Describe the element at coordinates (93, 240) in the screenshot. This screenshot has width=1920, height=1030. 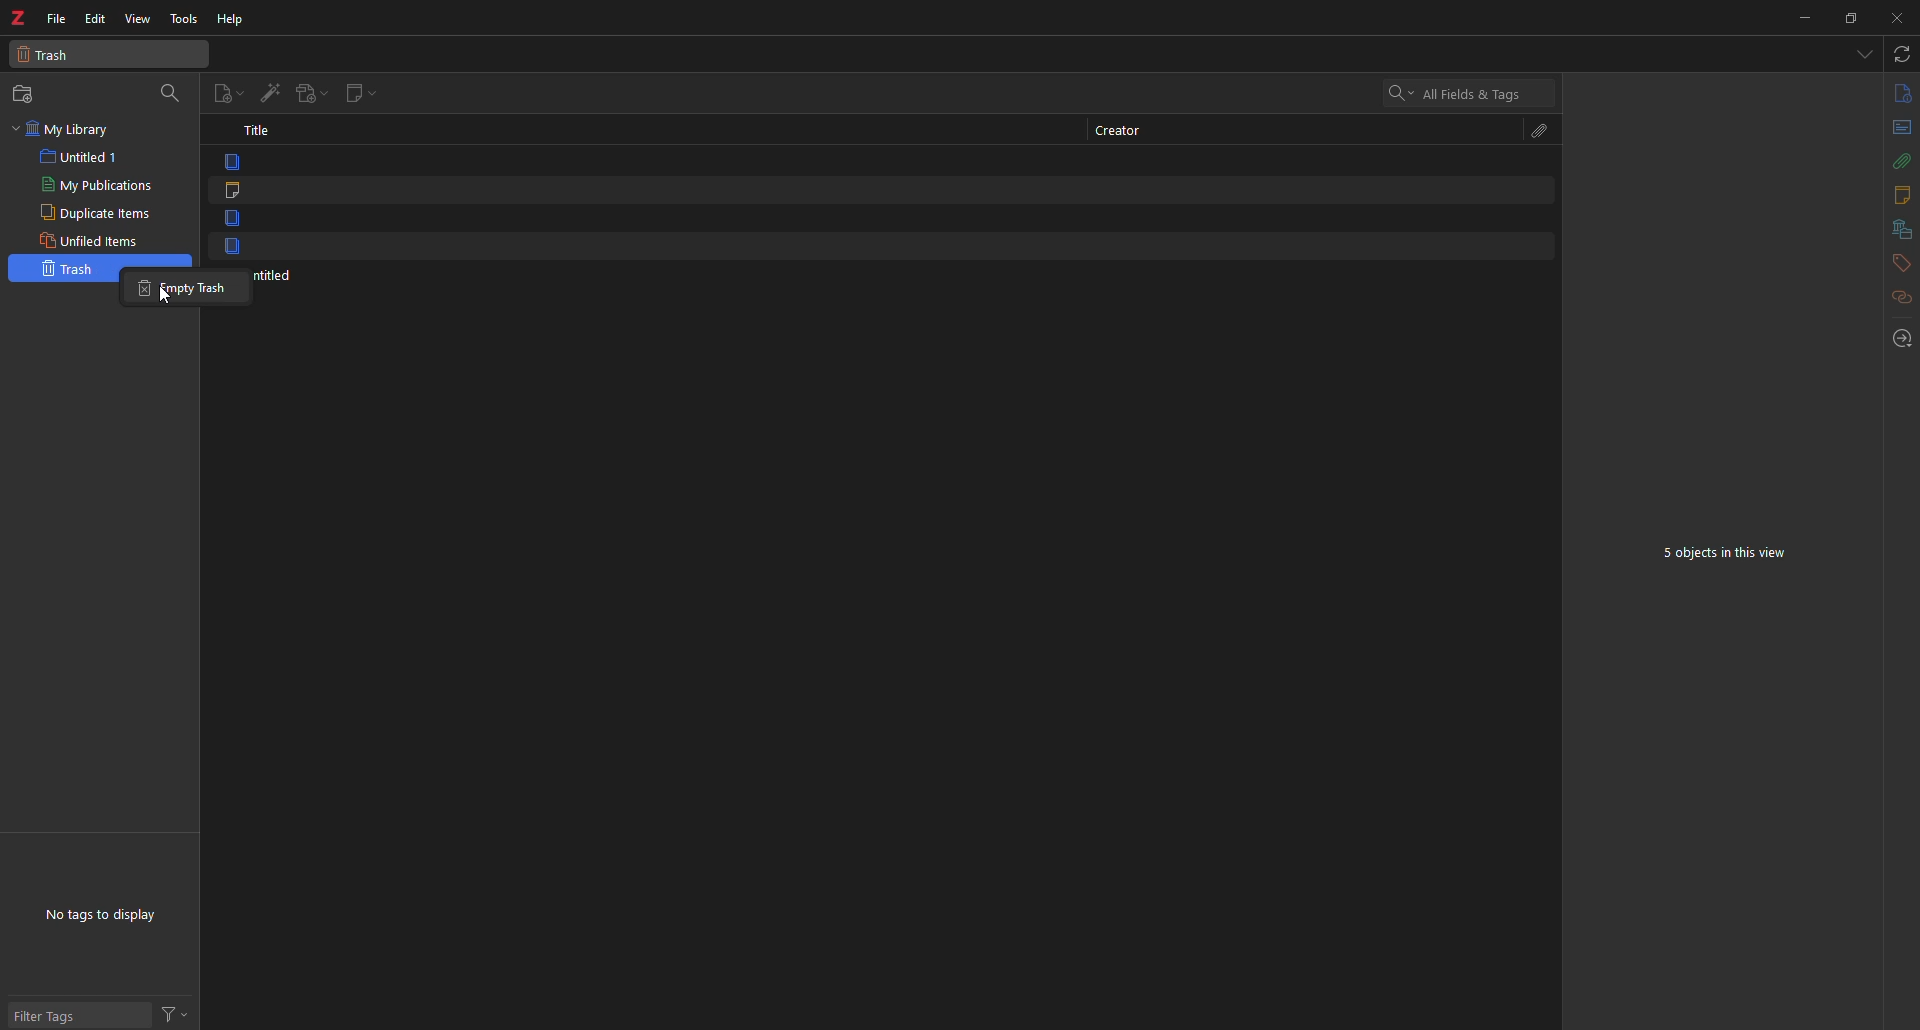
I see `unfiled items` at that location.